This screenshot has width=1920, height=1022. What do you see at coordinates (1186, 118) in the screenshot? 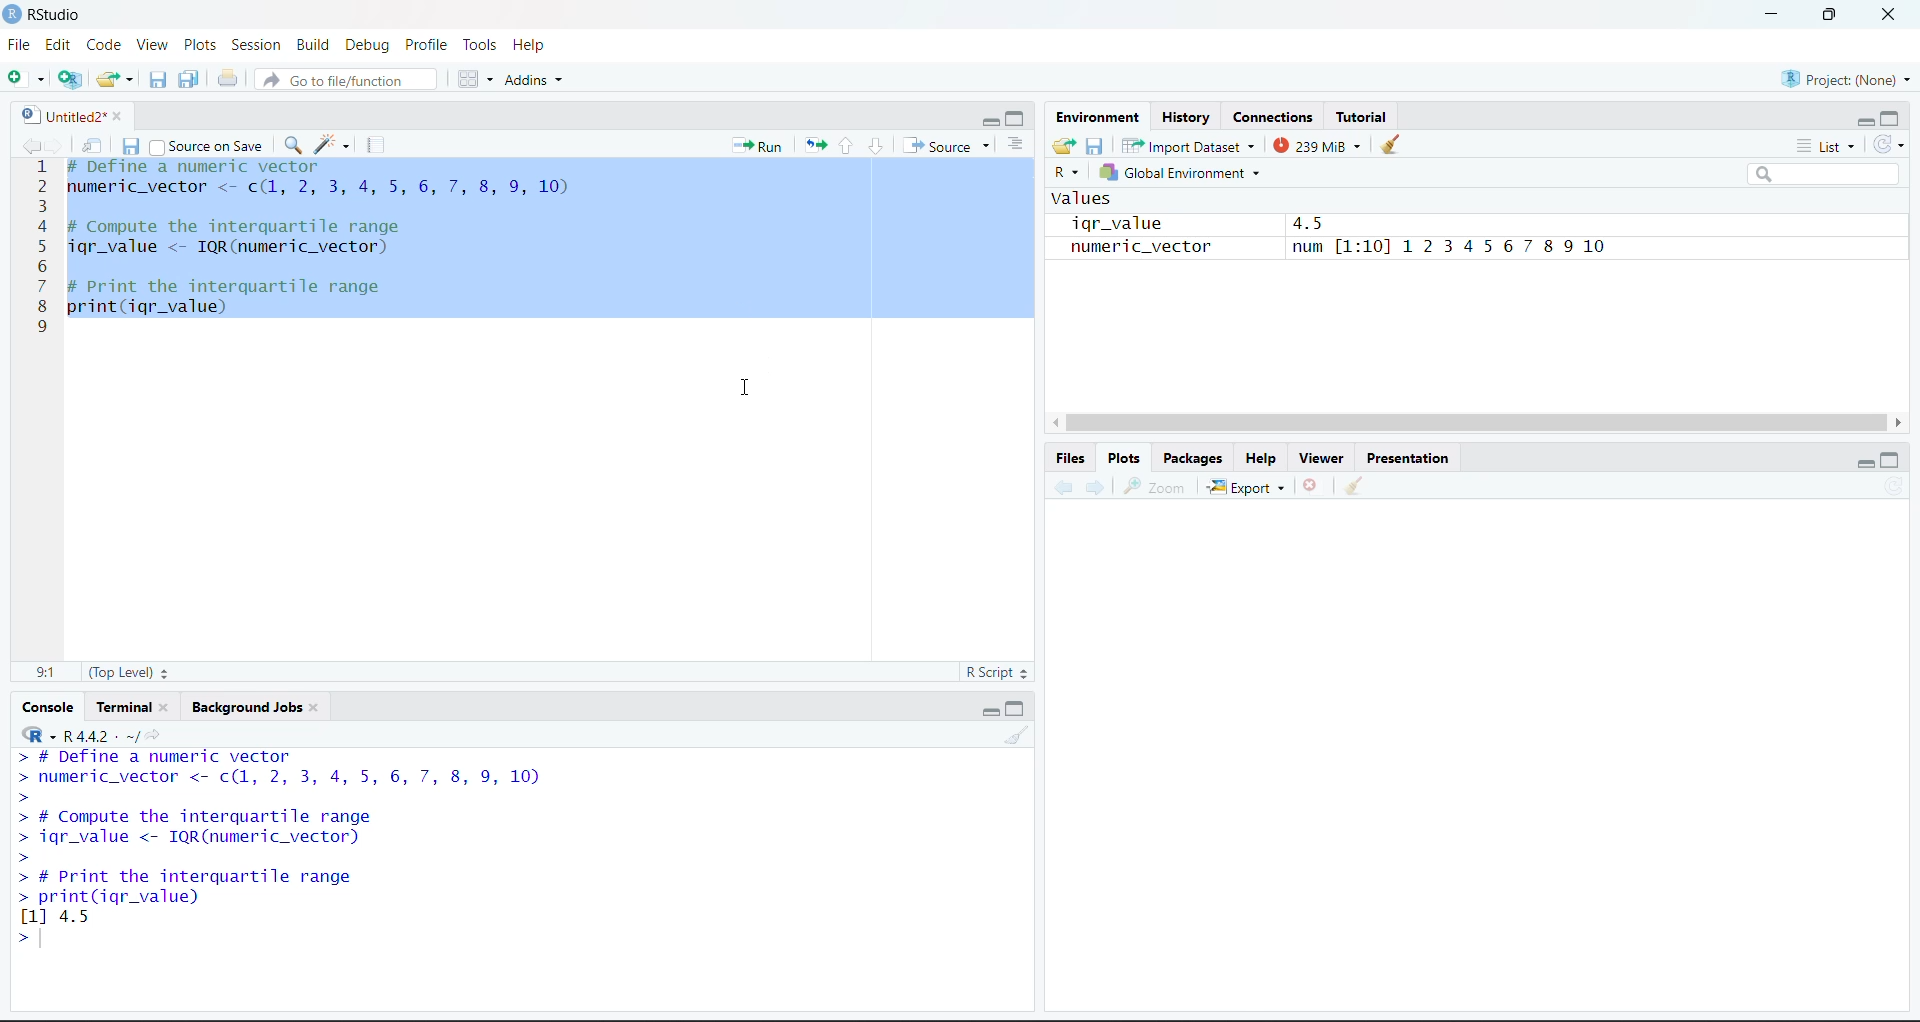
I see `History` at bounding box center [1186, 118].